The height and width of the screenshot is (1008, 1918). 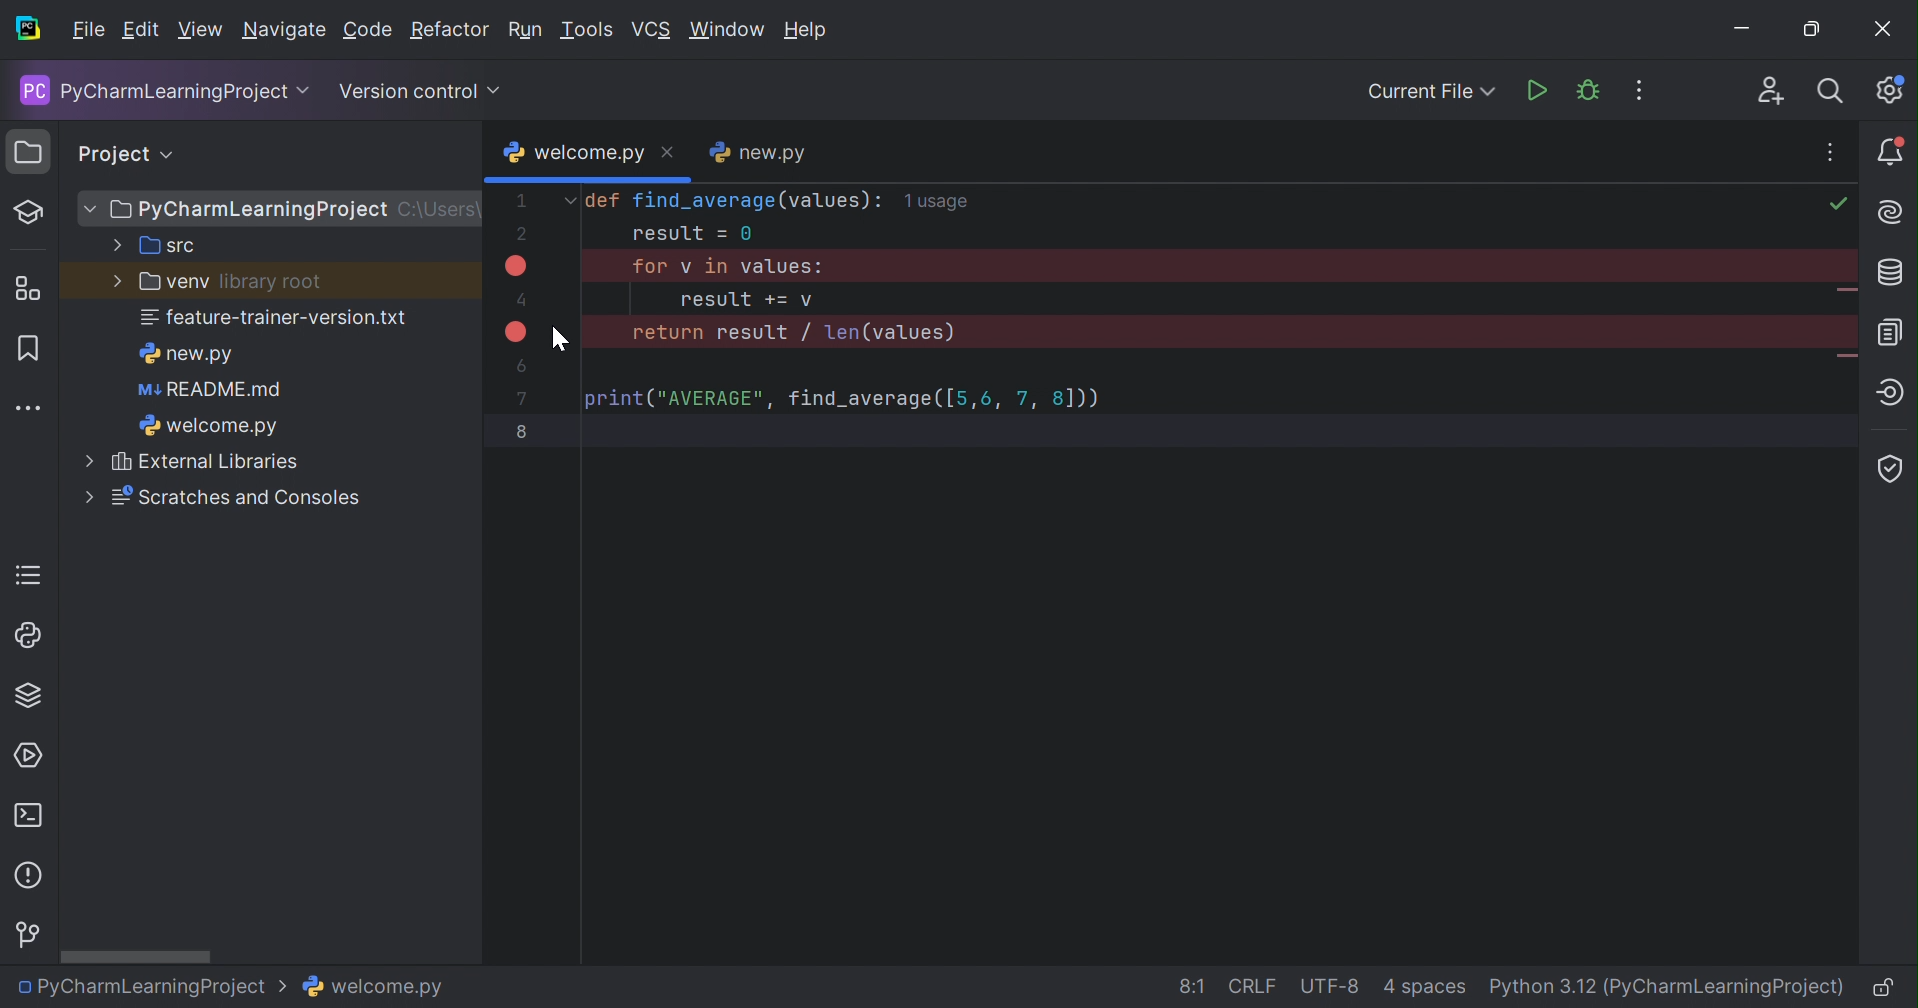 What do you see at coordinates (266, 281) in the screenshot?
I see `library root` at bounding box center [266, 281].